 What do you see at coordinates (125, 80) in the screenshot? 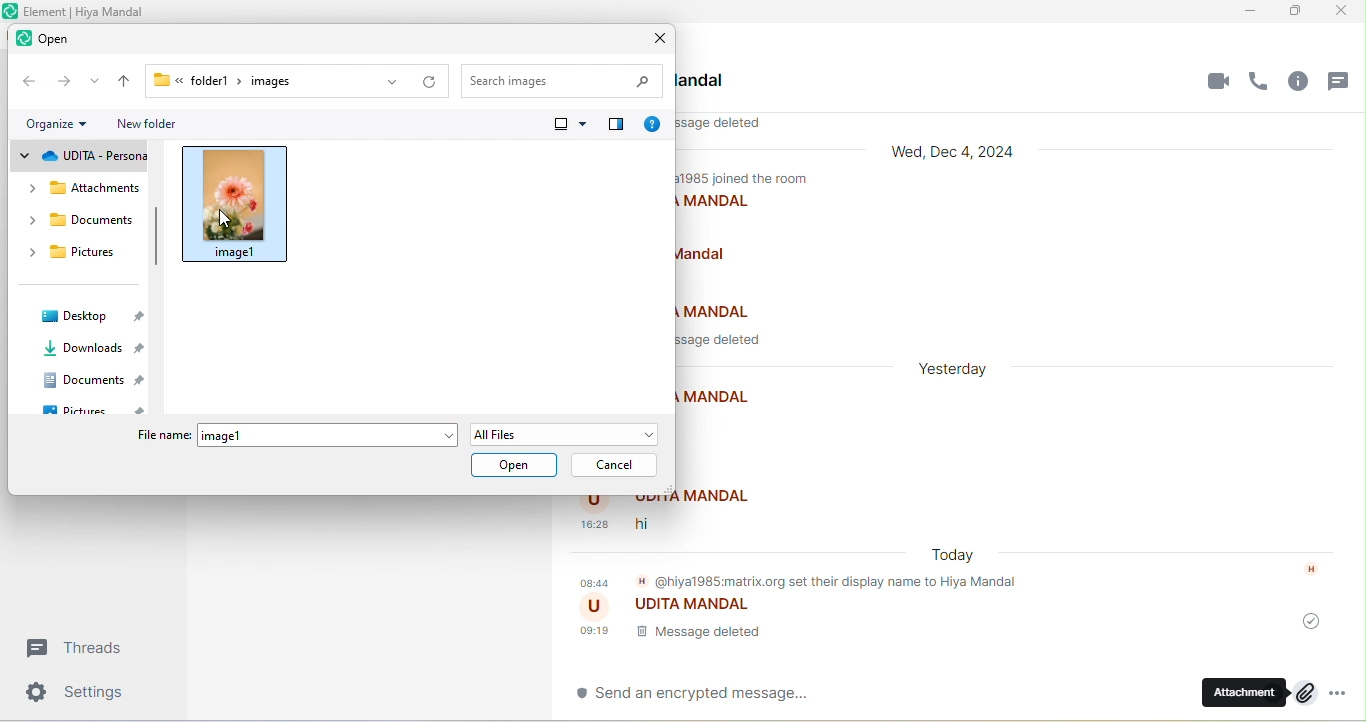
I see `up to desktop` at bounding box center [125, 80].